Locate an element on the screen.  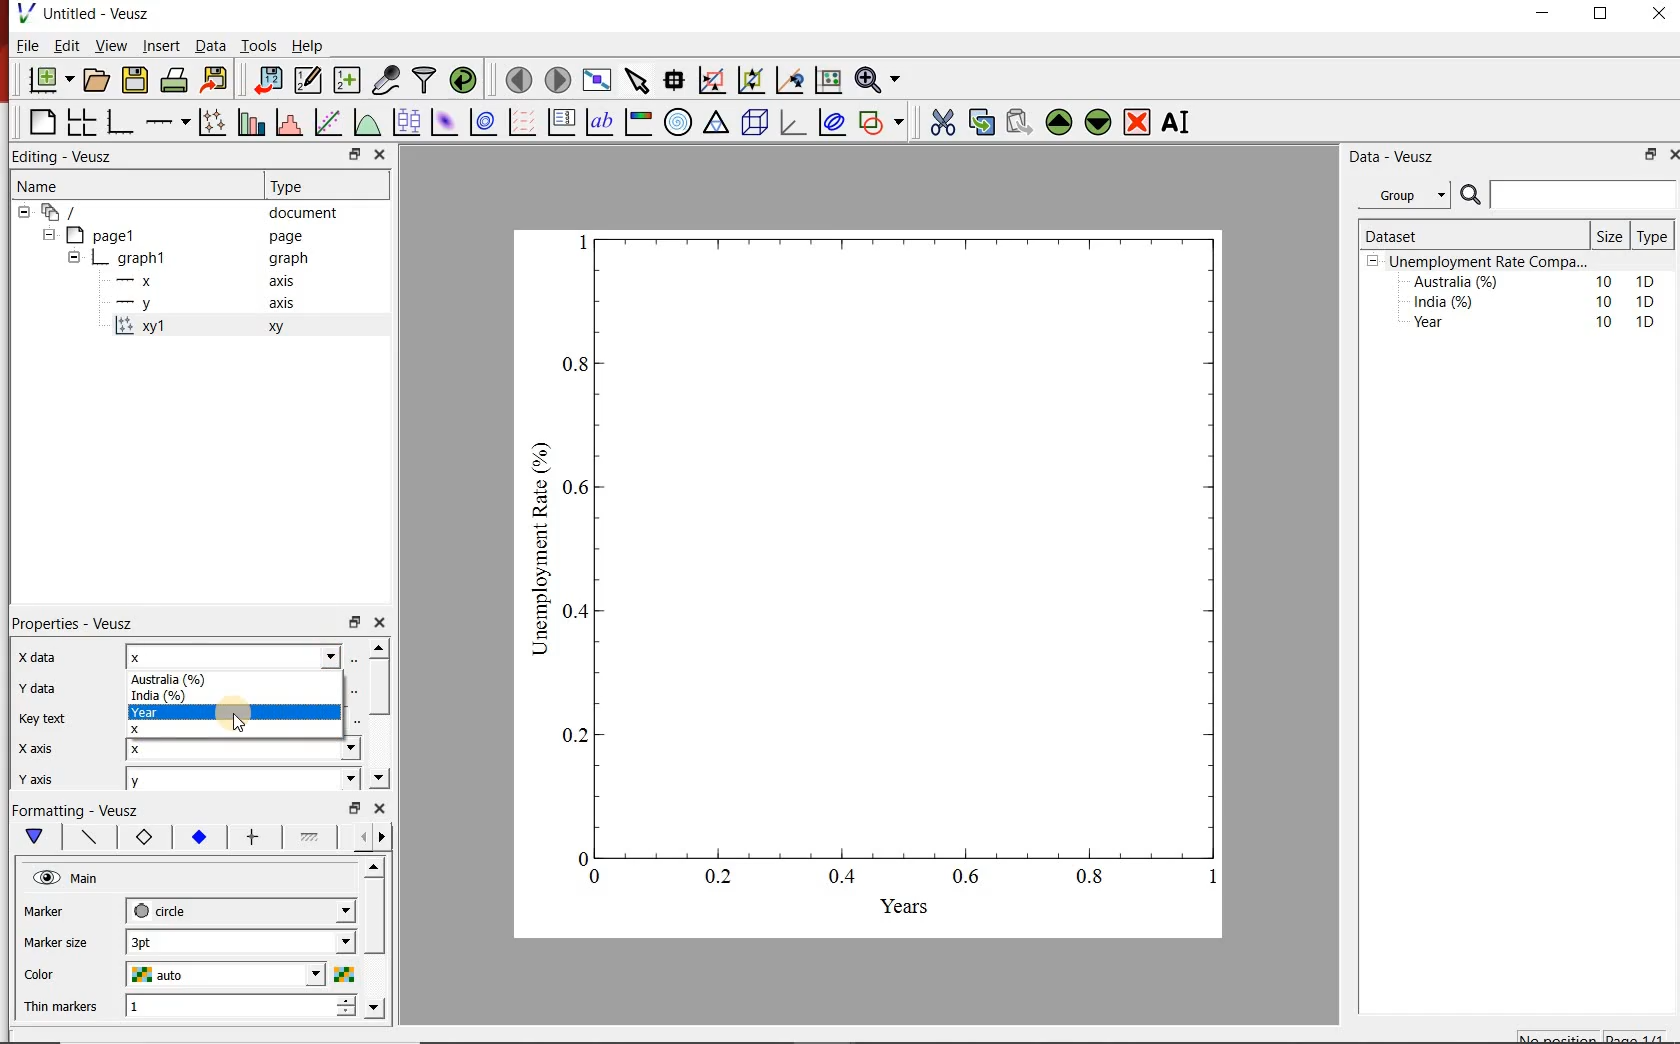
x data is located at coordinates (35, 658).